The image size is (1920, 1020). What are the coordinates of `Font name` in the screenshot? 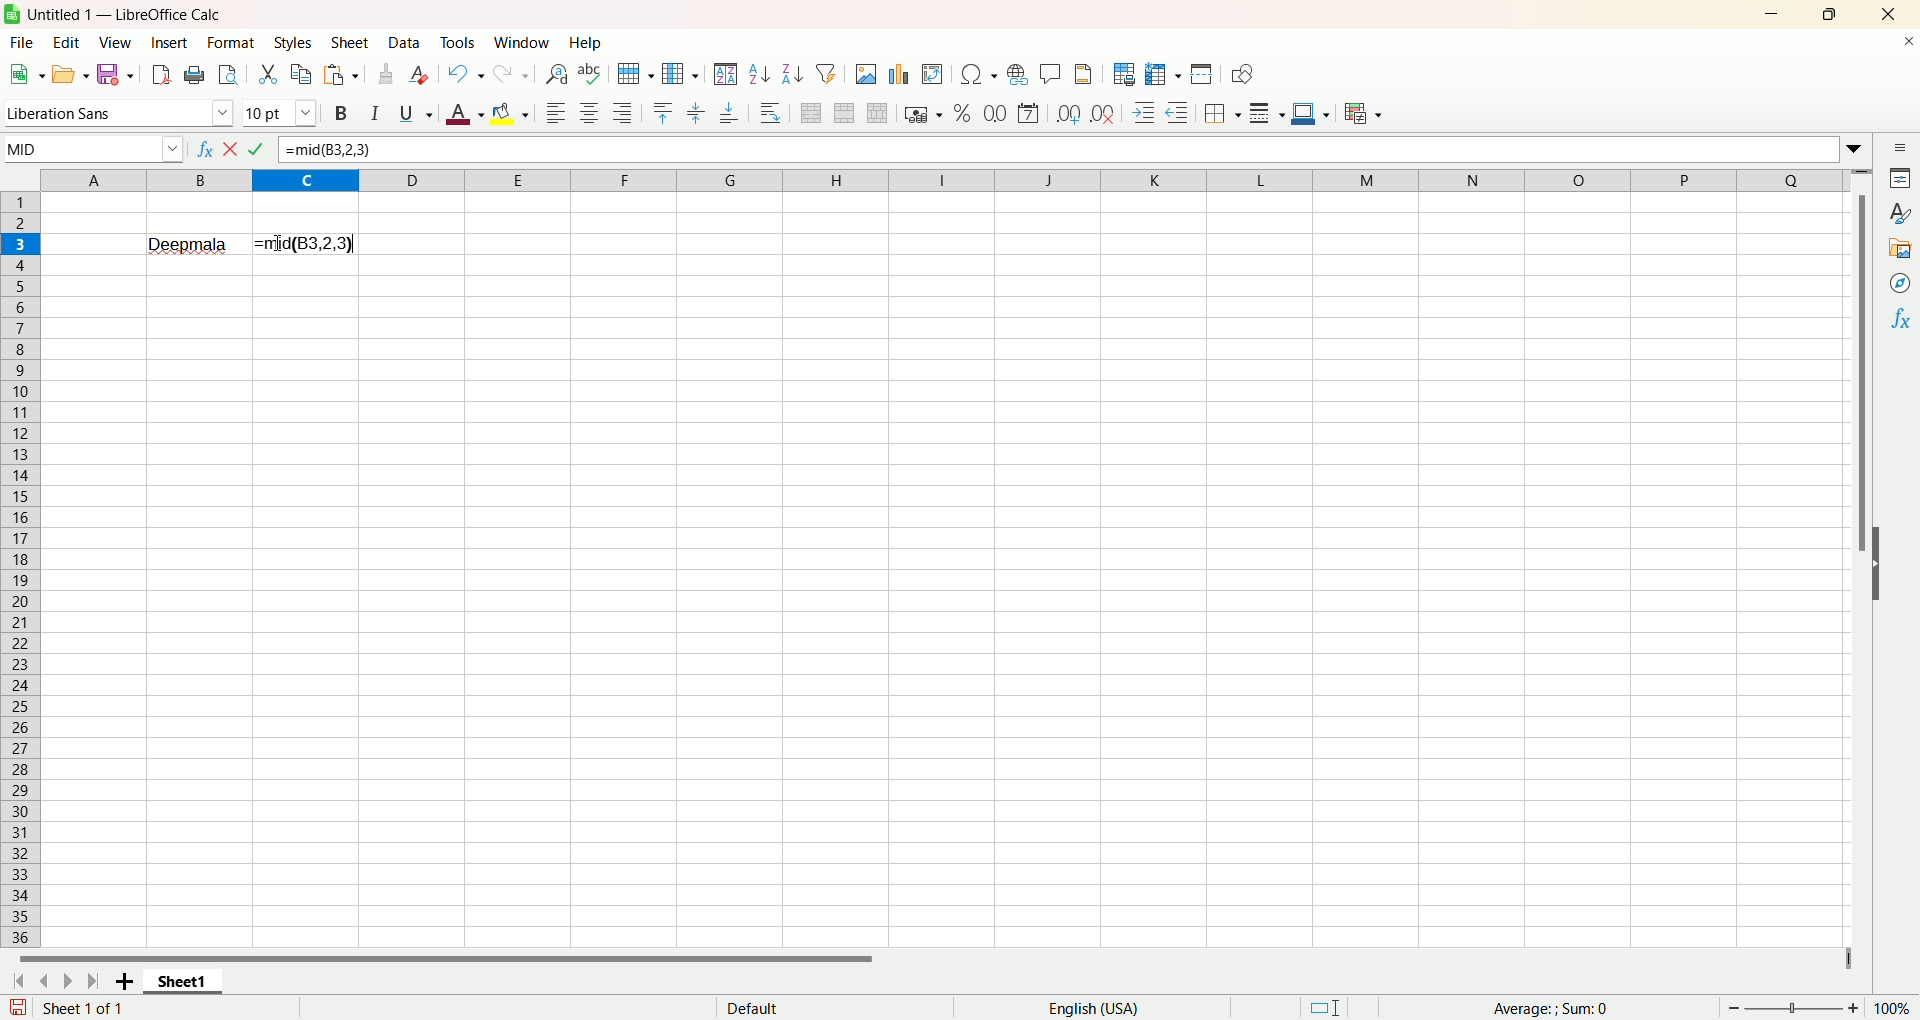 It's located at (121, 112).